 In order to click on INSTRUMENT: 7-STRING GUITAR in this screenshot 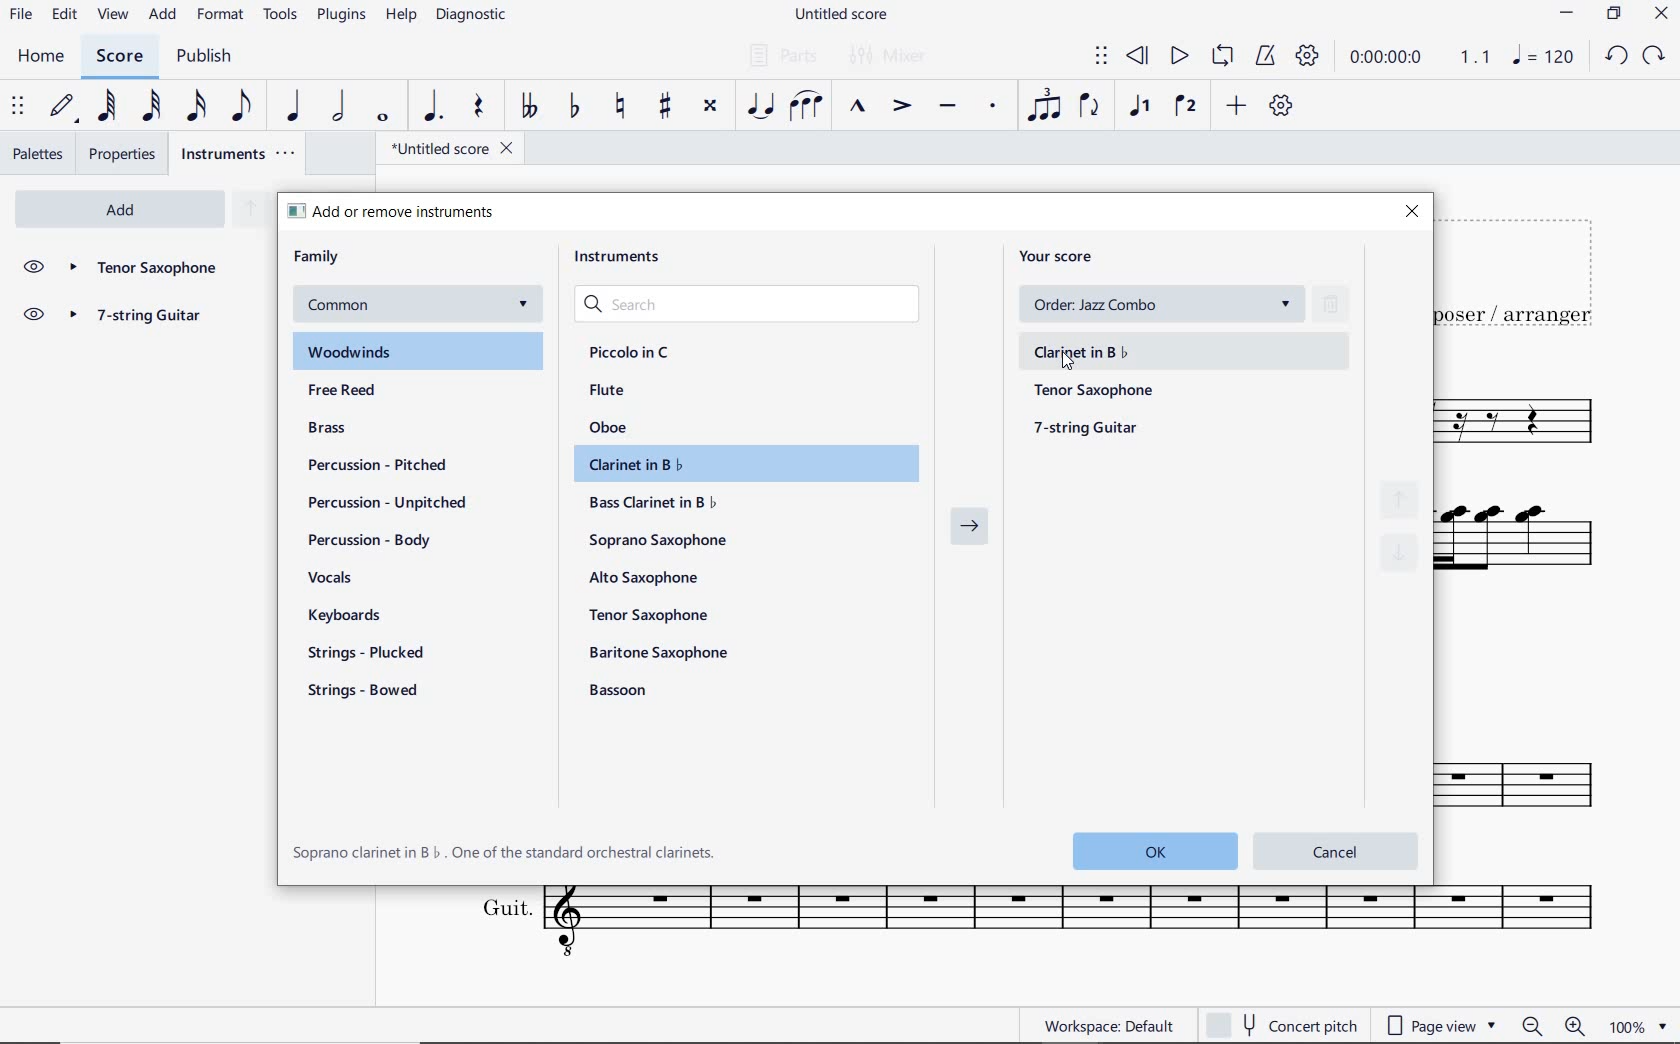, I will do `click(1533, 547)`.